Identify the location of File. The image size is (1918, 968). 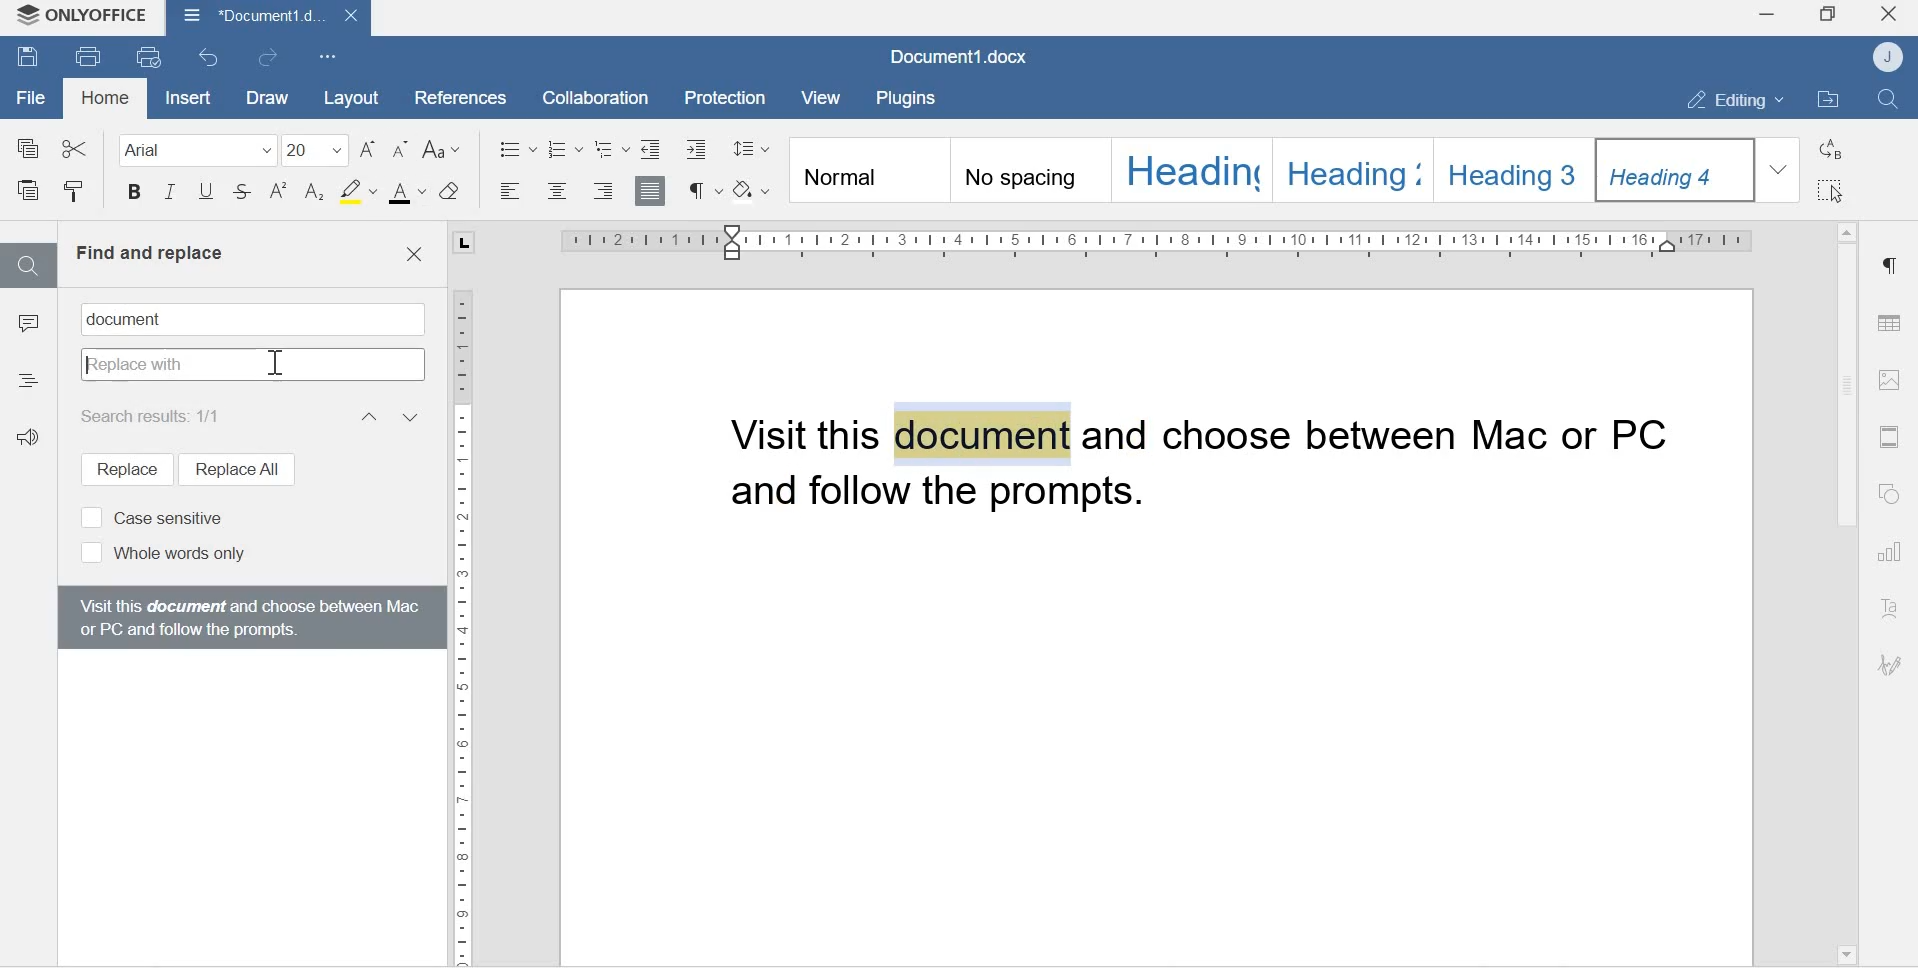
(31, 98).